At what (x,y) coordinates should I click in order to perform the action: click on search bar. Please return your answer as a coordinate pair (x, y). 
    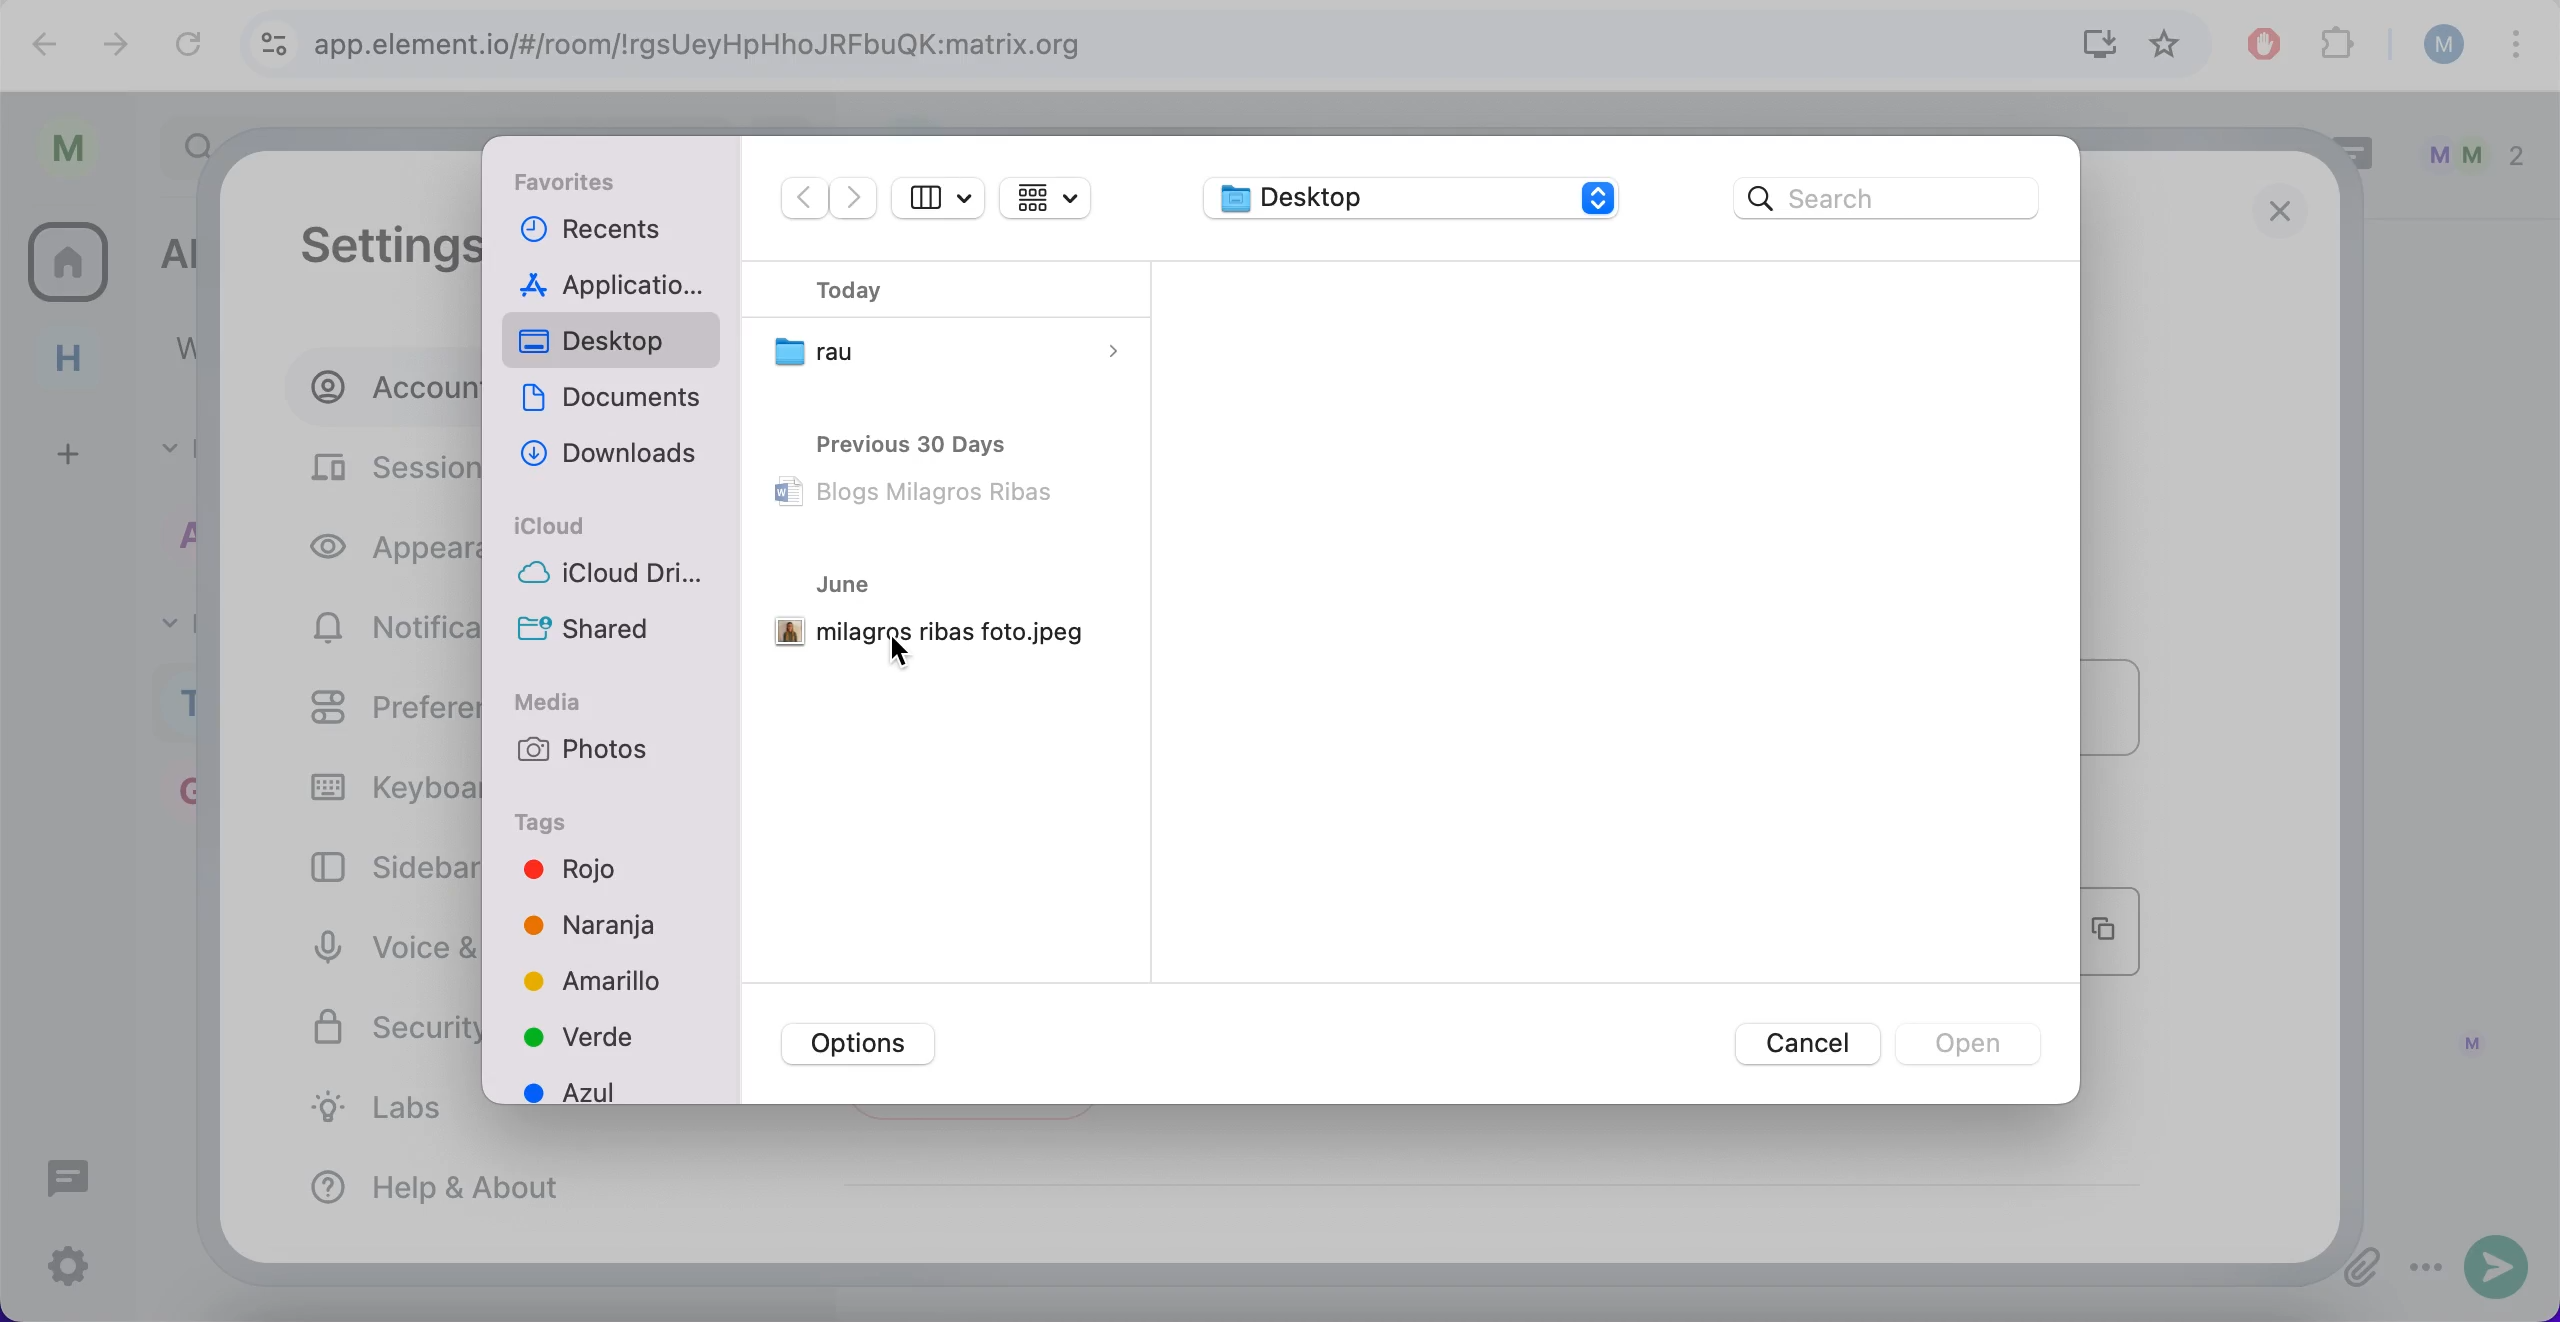
    Looking at the image, I should click on (1220, 43).